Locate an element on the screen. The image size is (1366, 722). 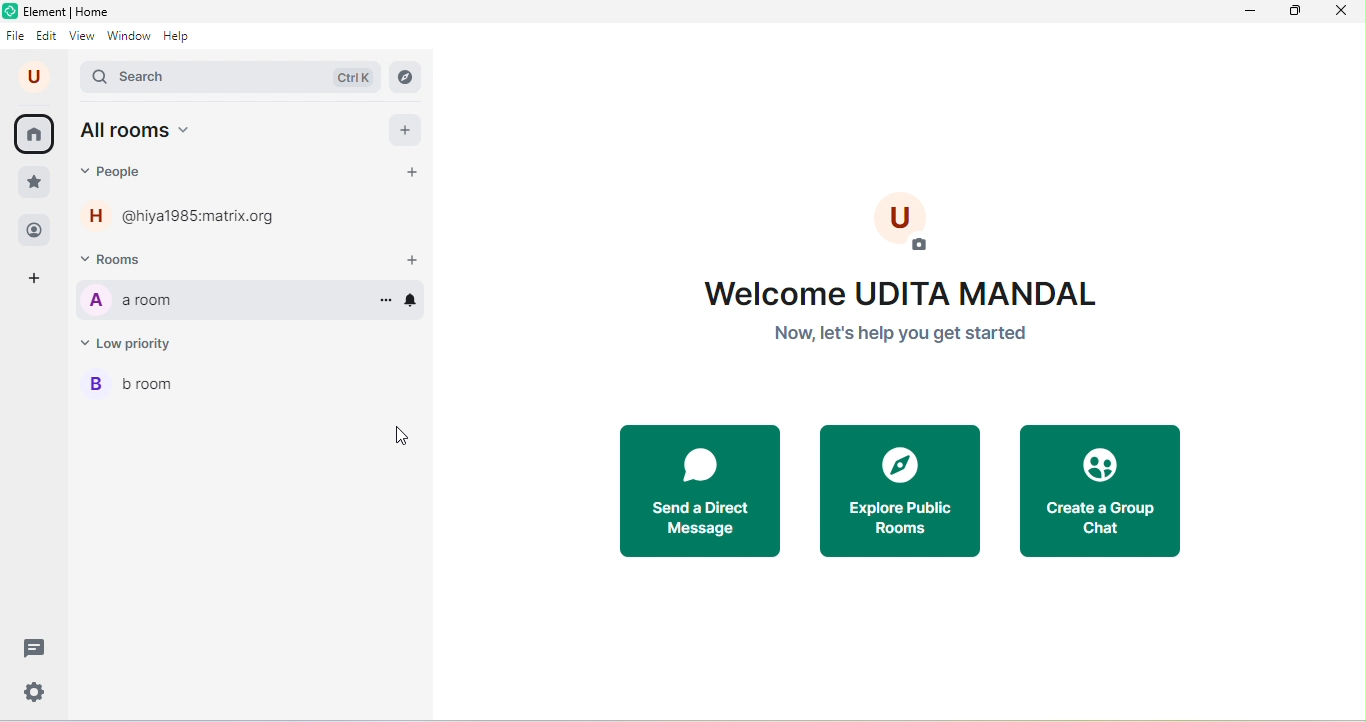
all rooms is located at coordinates (135, 129).